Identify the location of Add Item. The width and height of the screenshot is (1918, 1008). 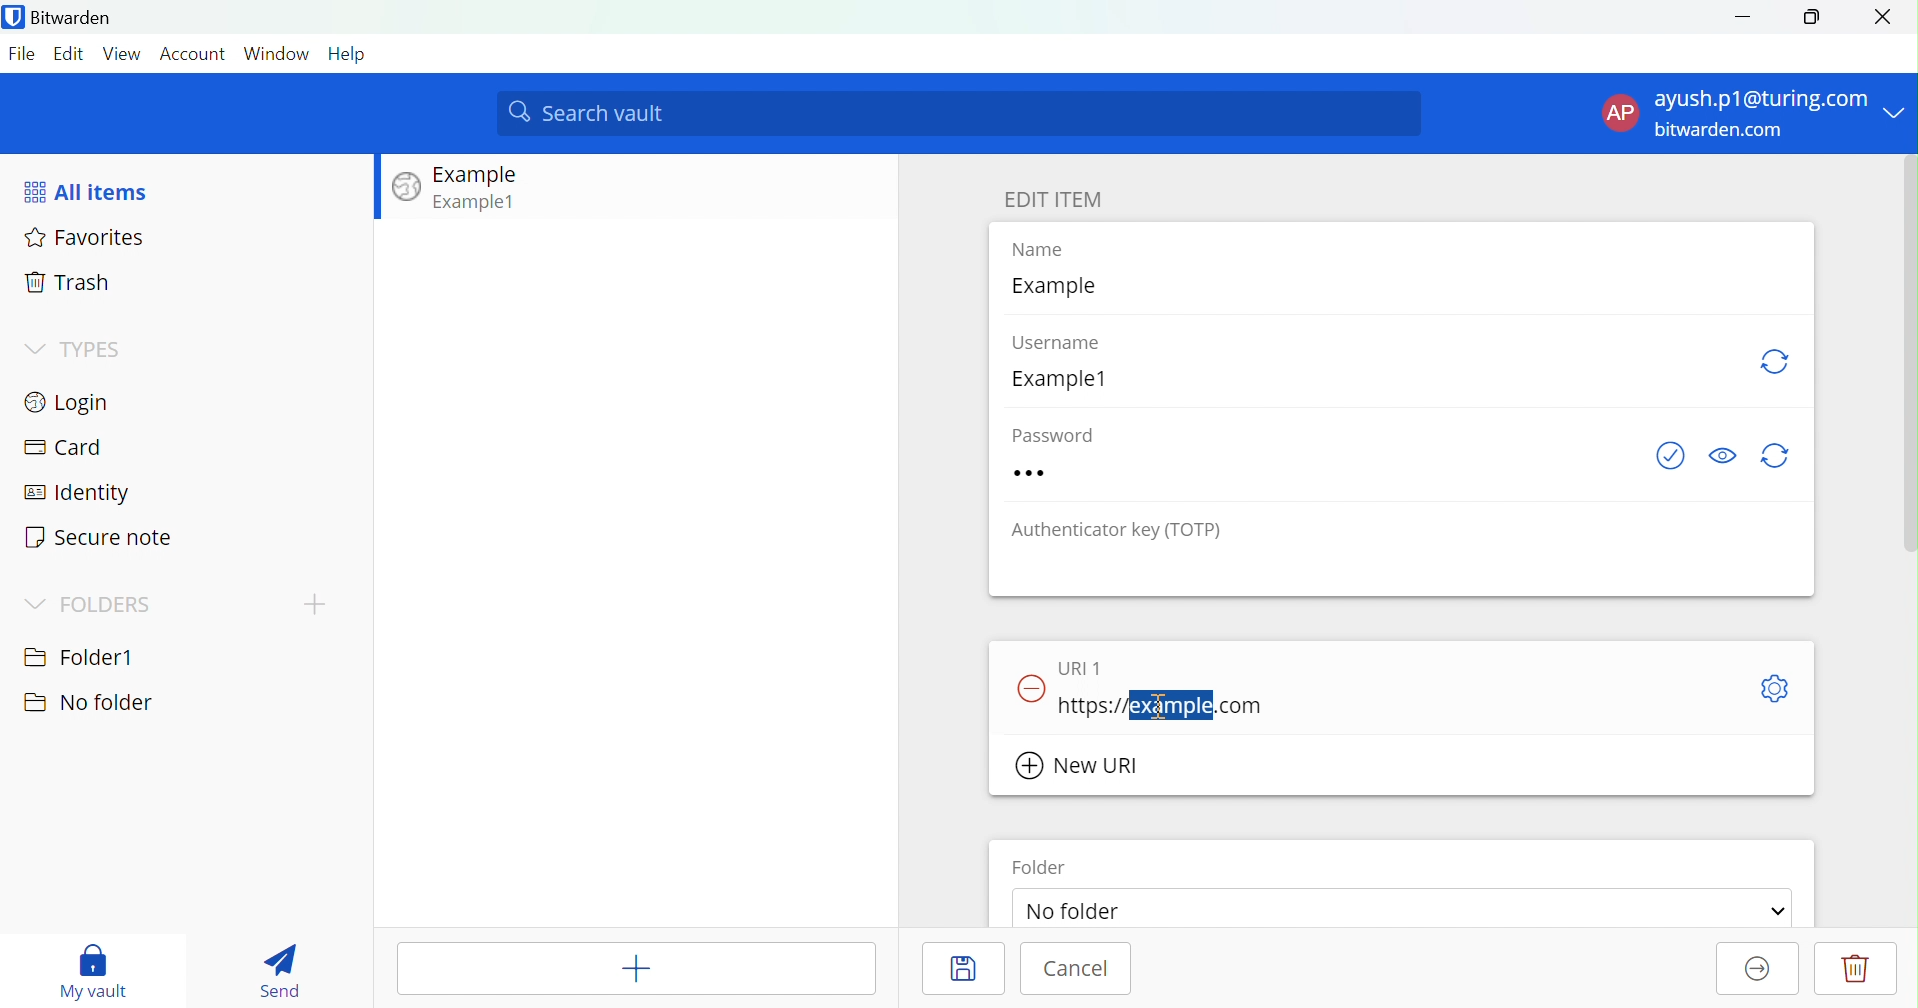
(638, 968).